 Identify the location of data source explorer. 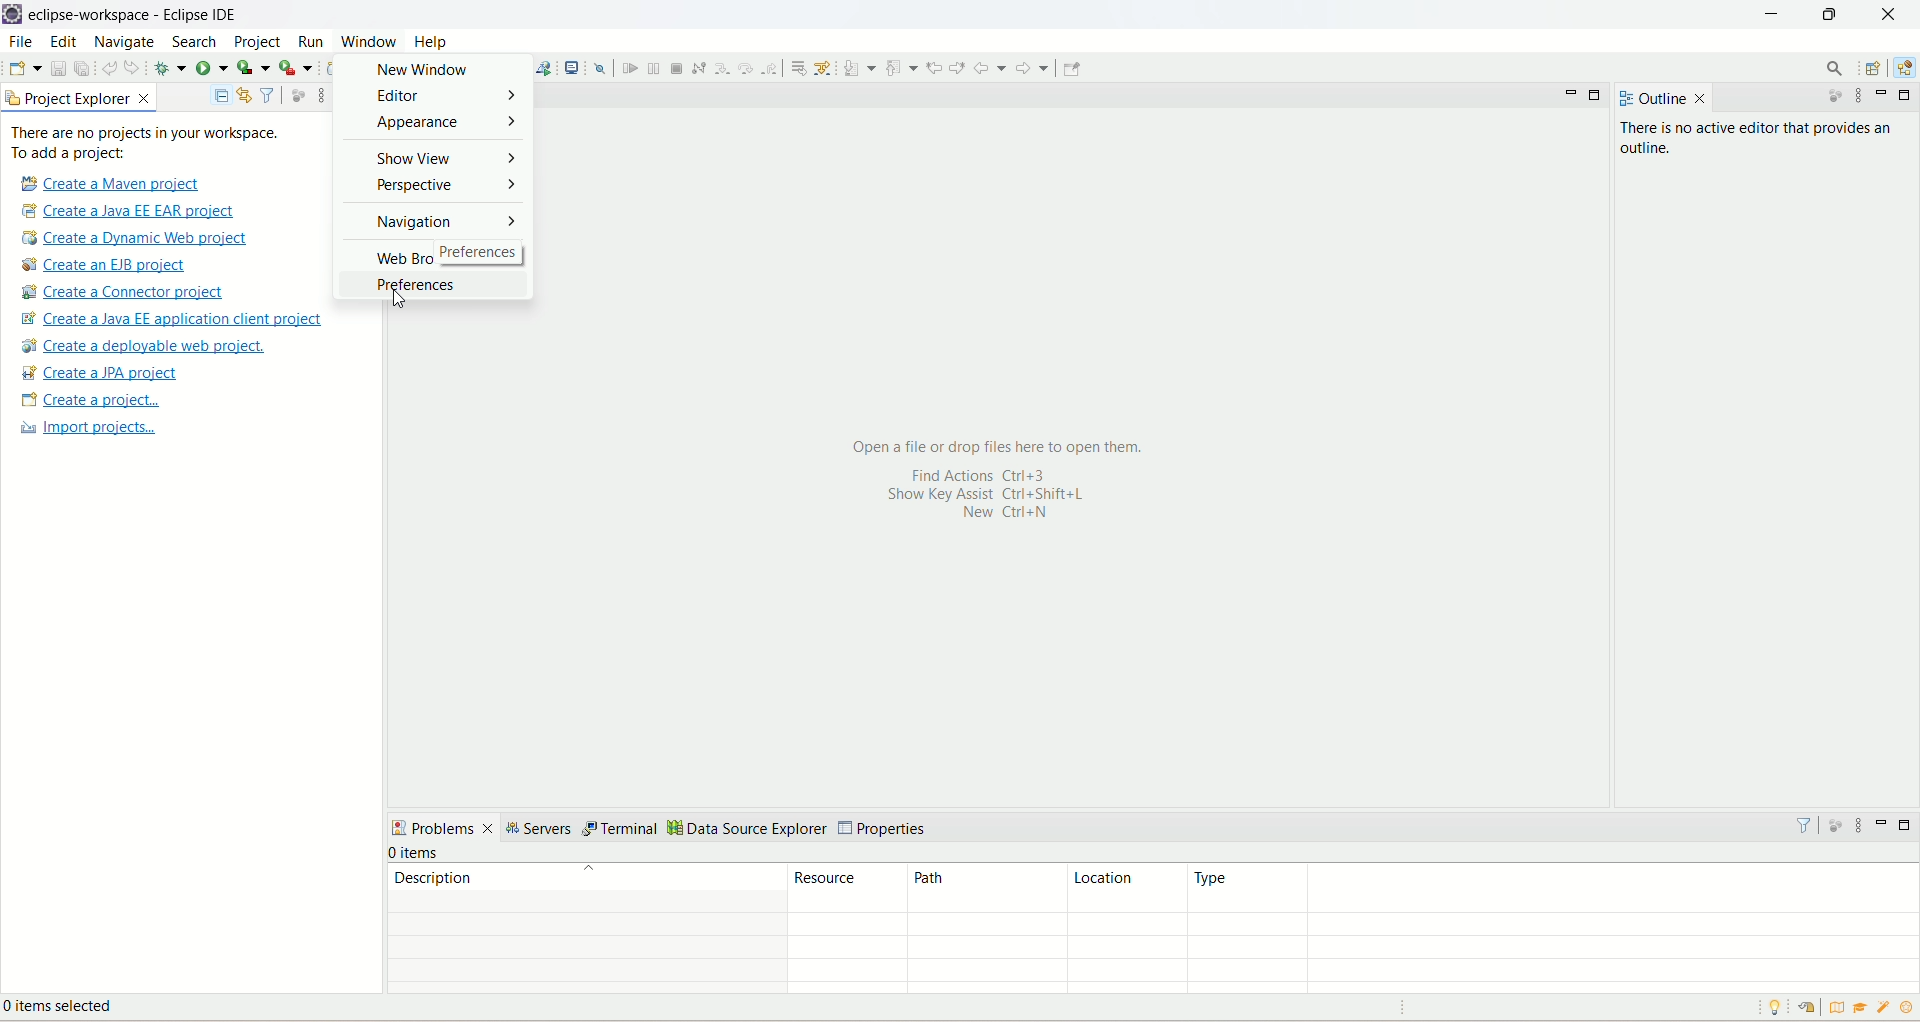
(748, 830).